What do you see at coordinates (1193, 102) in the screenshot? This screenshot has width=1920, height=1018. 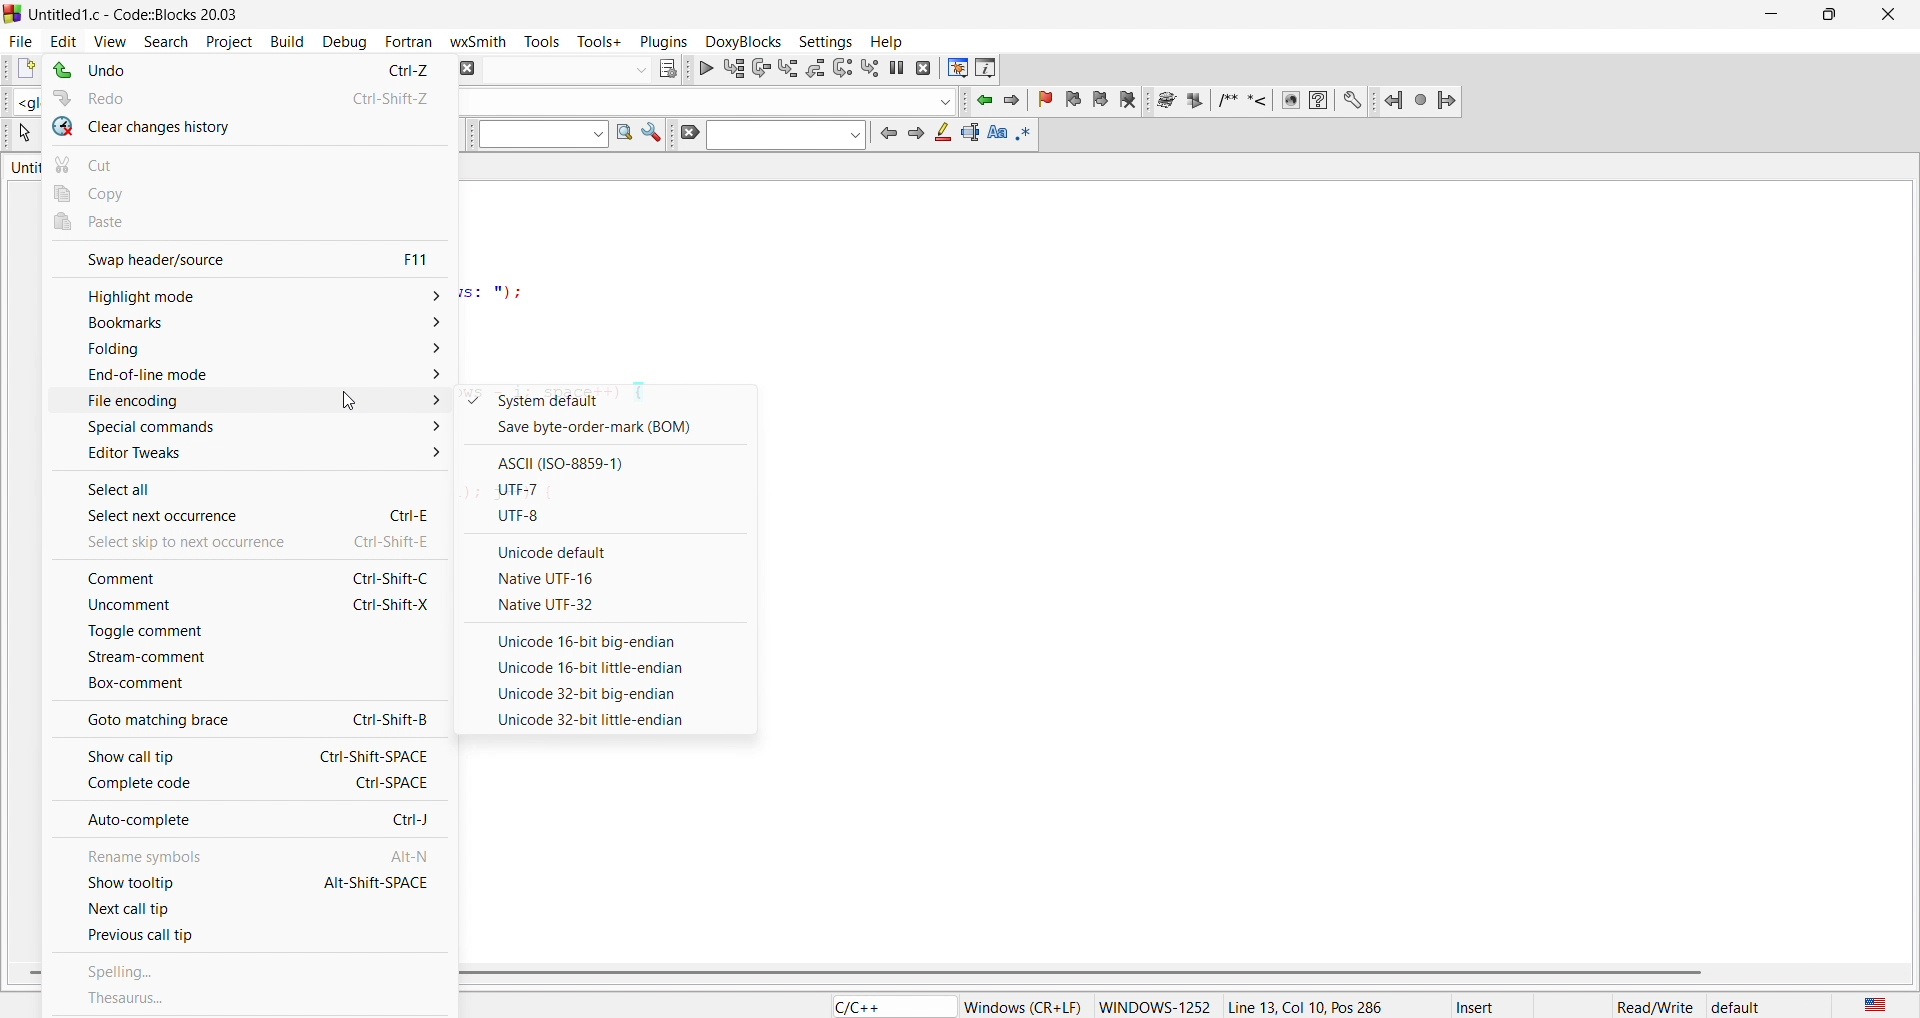 I see `Extract` at bounding box center [1193, 102].